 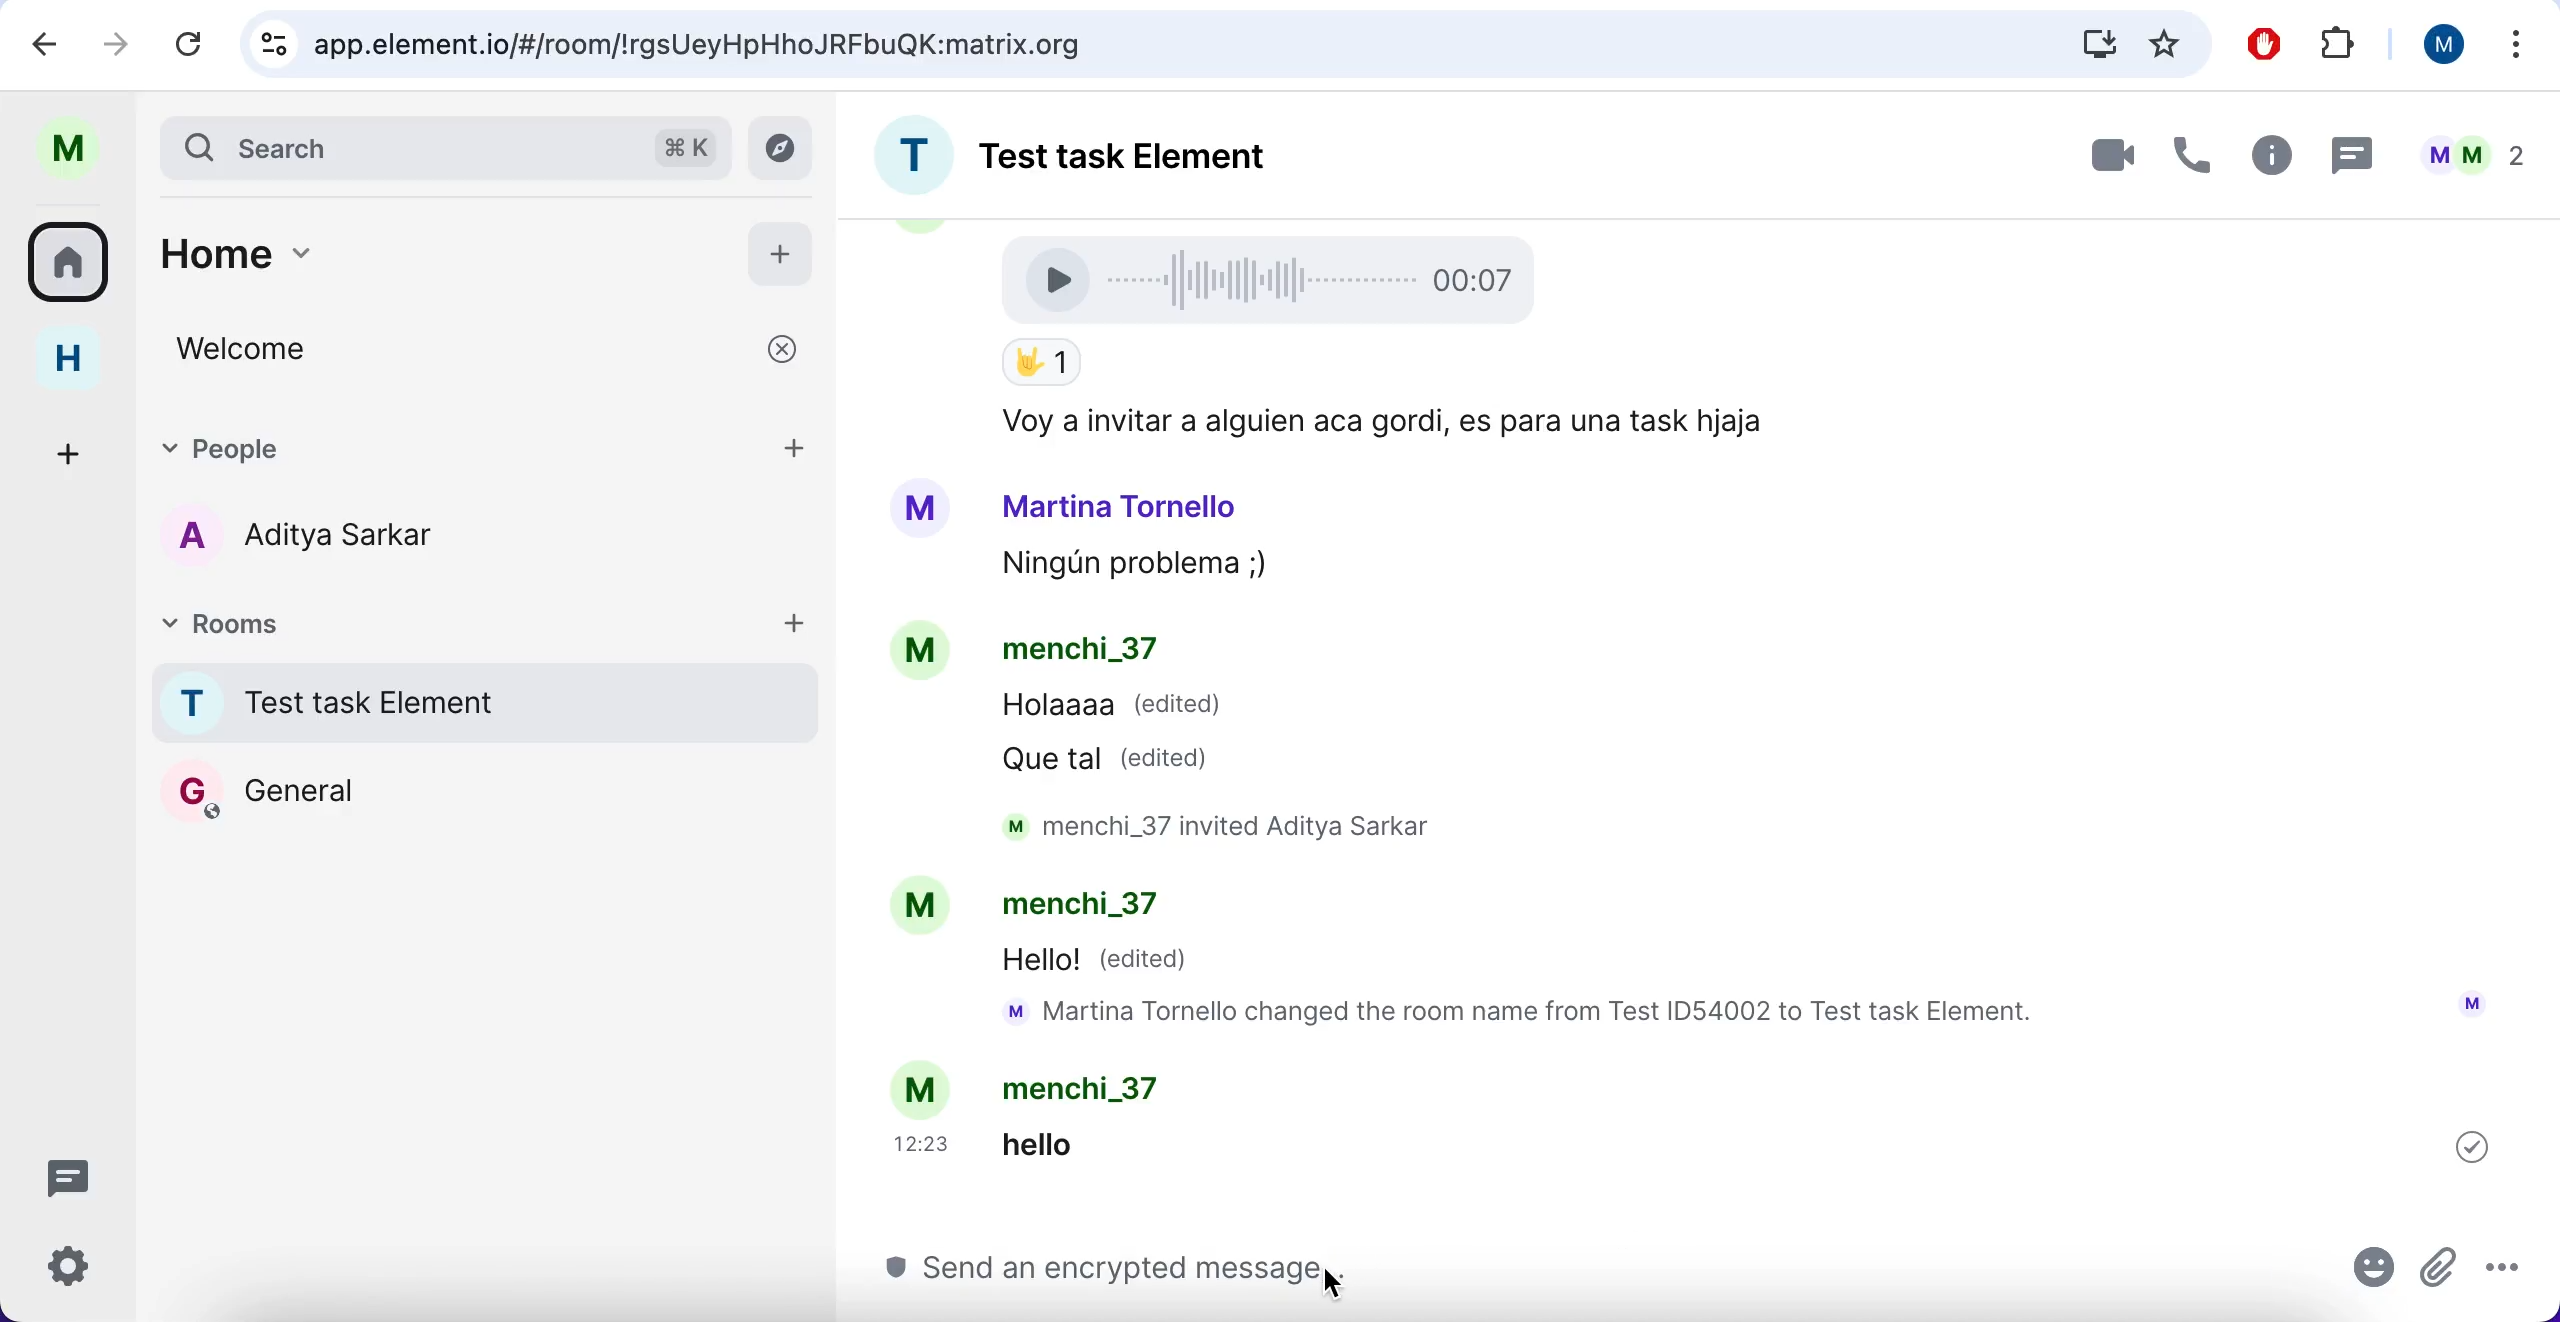 I want to click on General rooms, so click(x=486, y=790).